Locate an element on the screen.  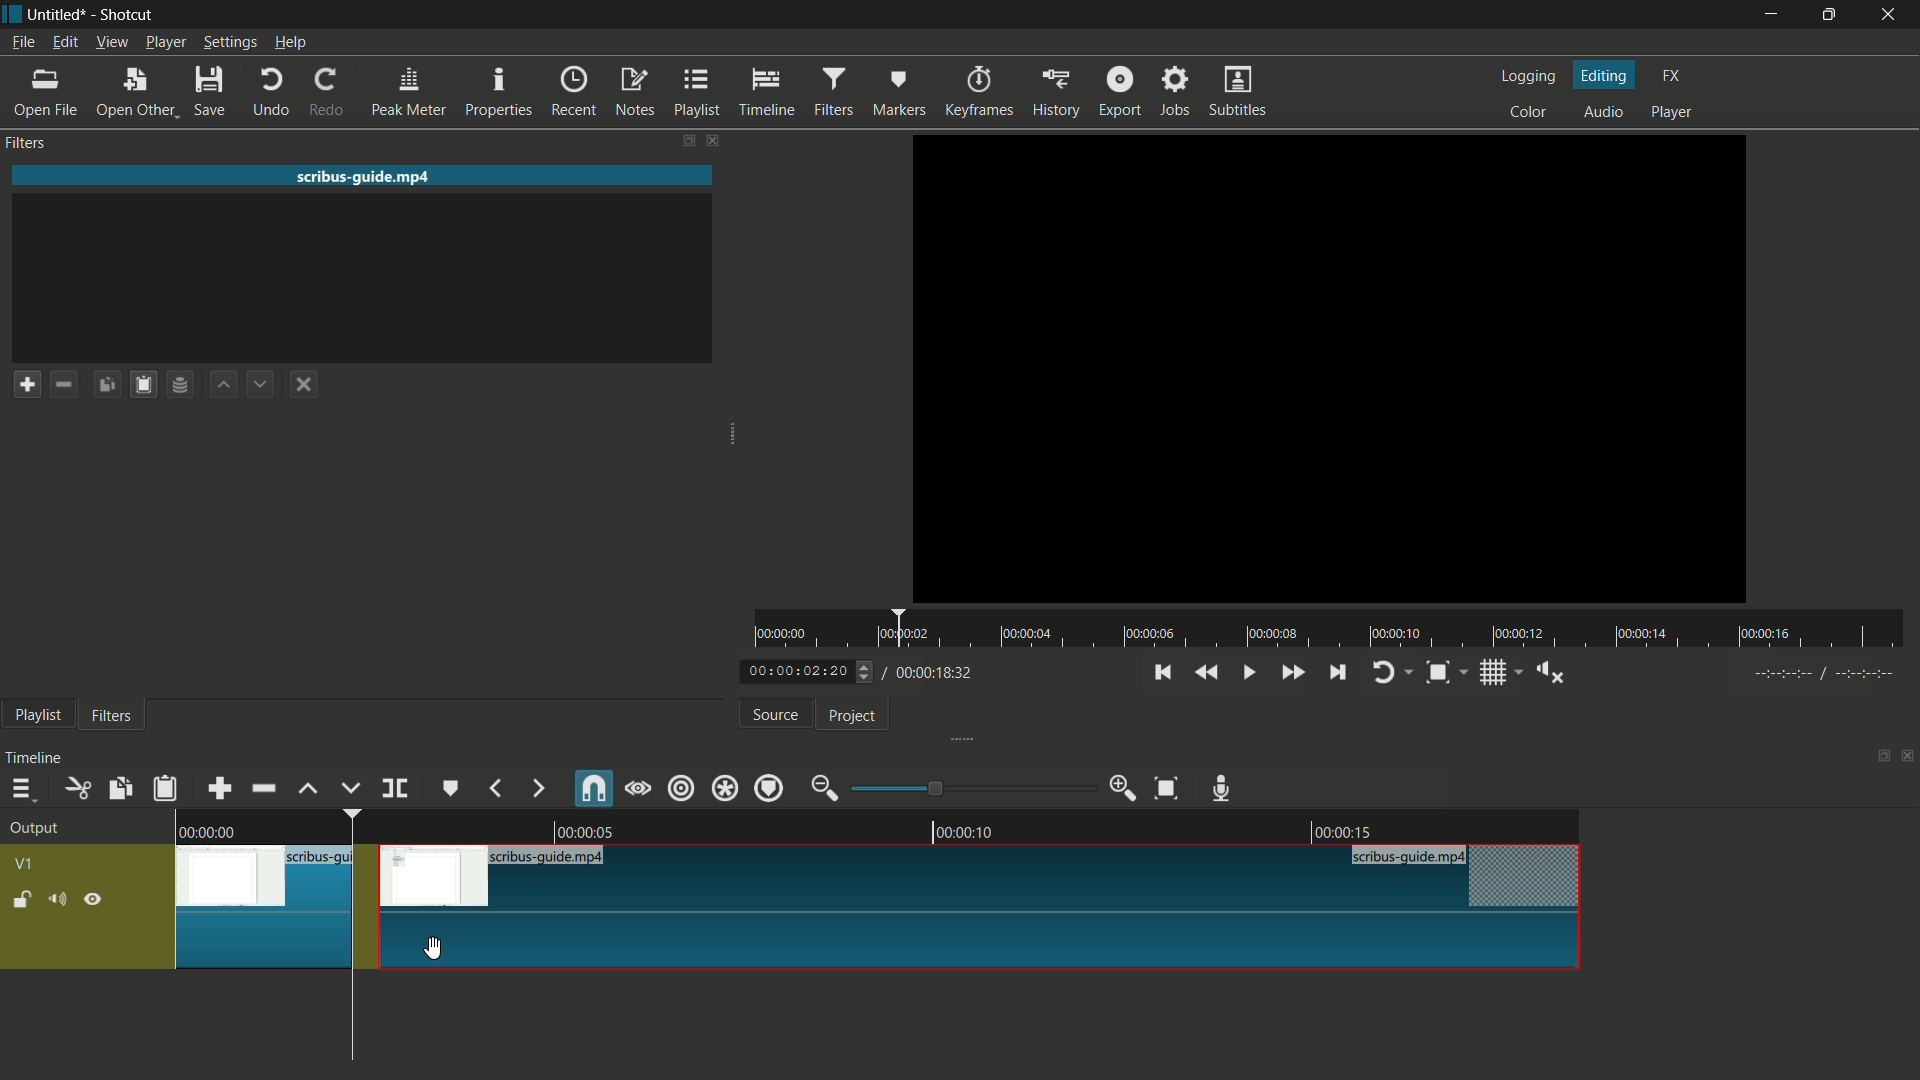
project name is located at coordinates (57, 13).